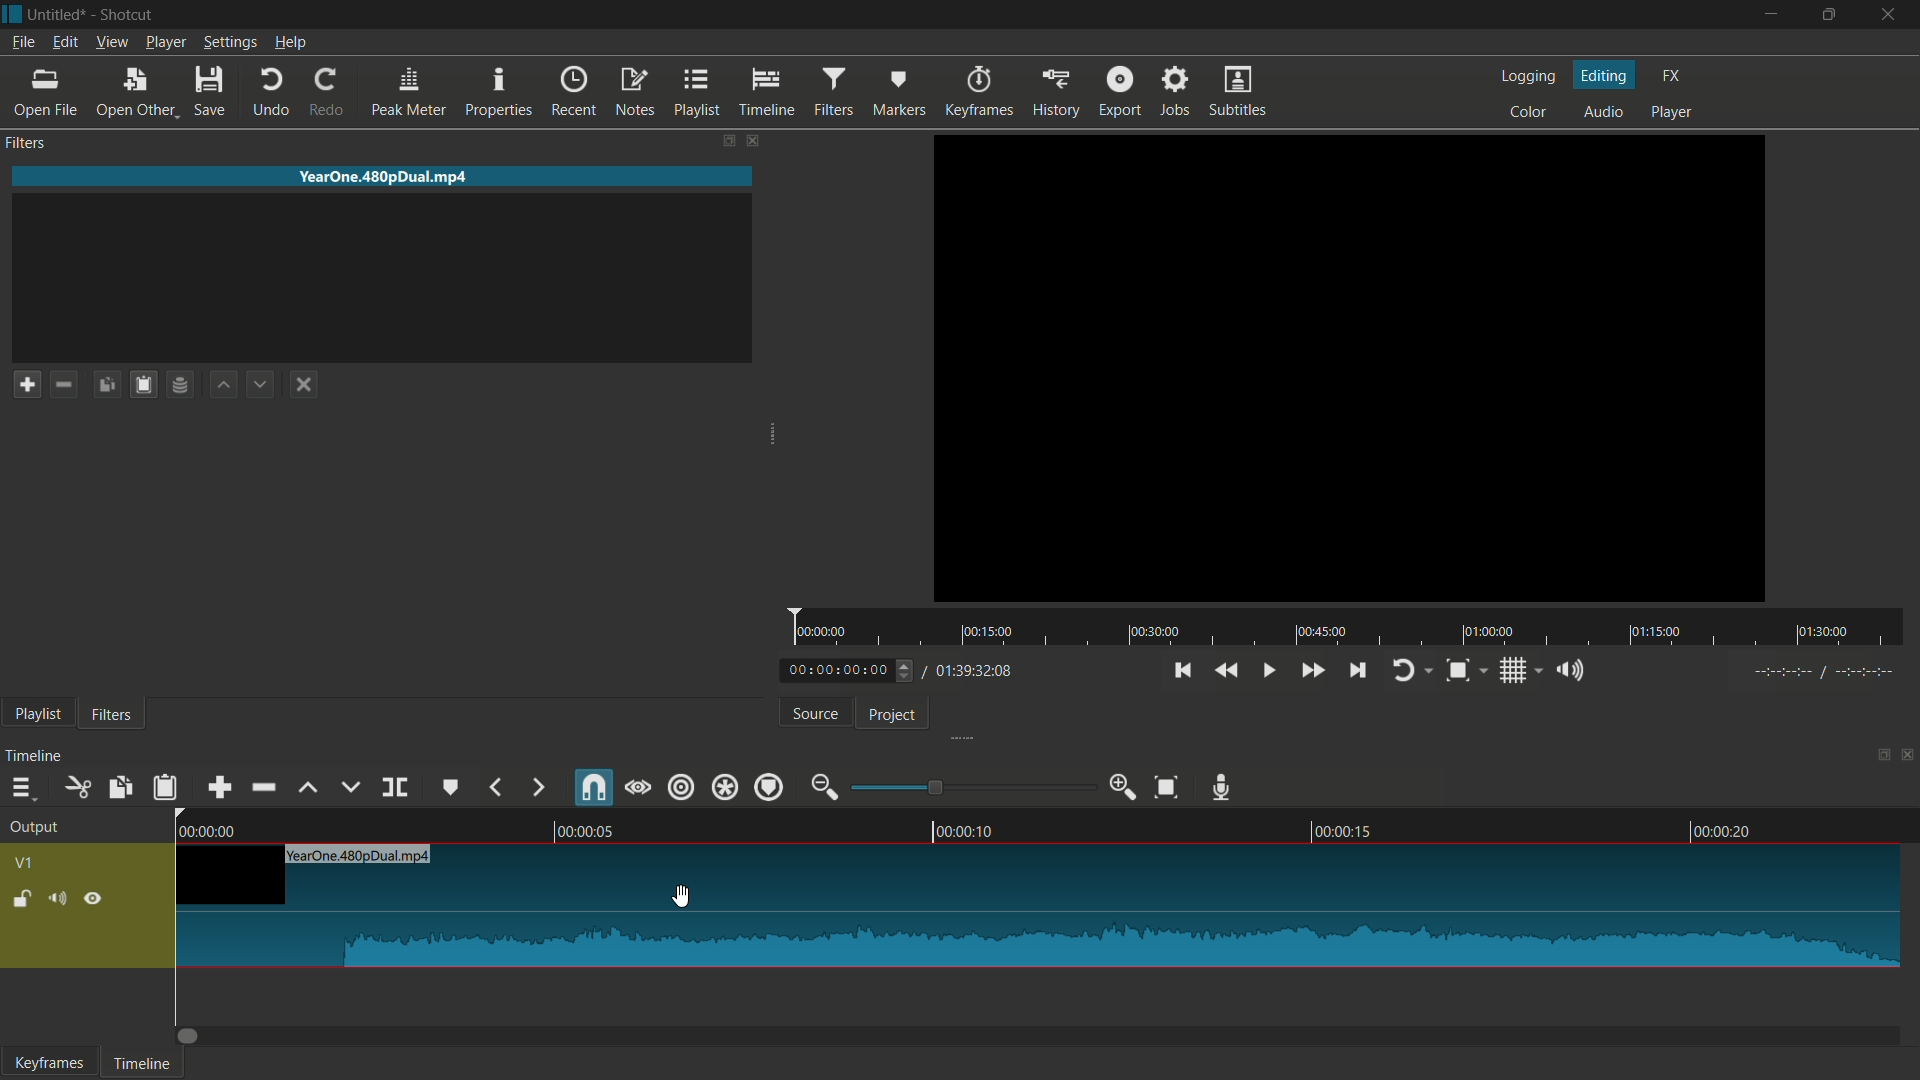 The image size is (1920, 1080). Describe the element at coordinates (1670, 75) in the screenshot. I see `fx` at that location.